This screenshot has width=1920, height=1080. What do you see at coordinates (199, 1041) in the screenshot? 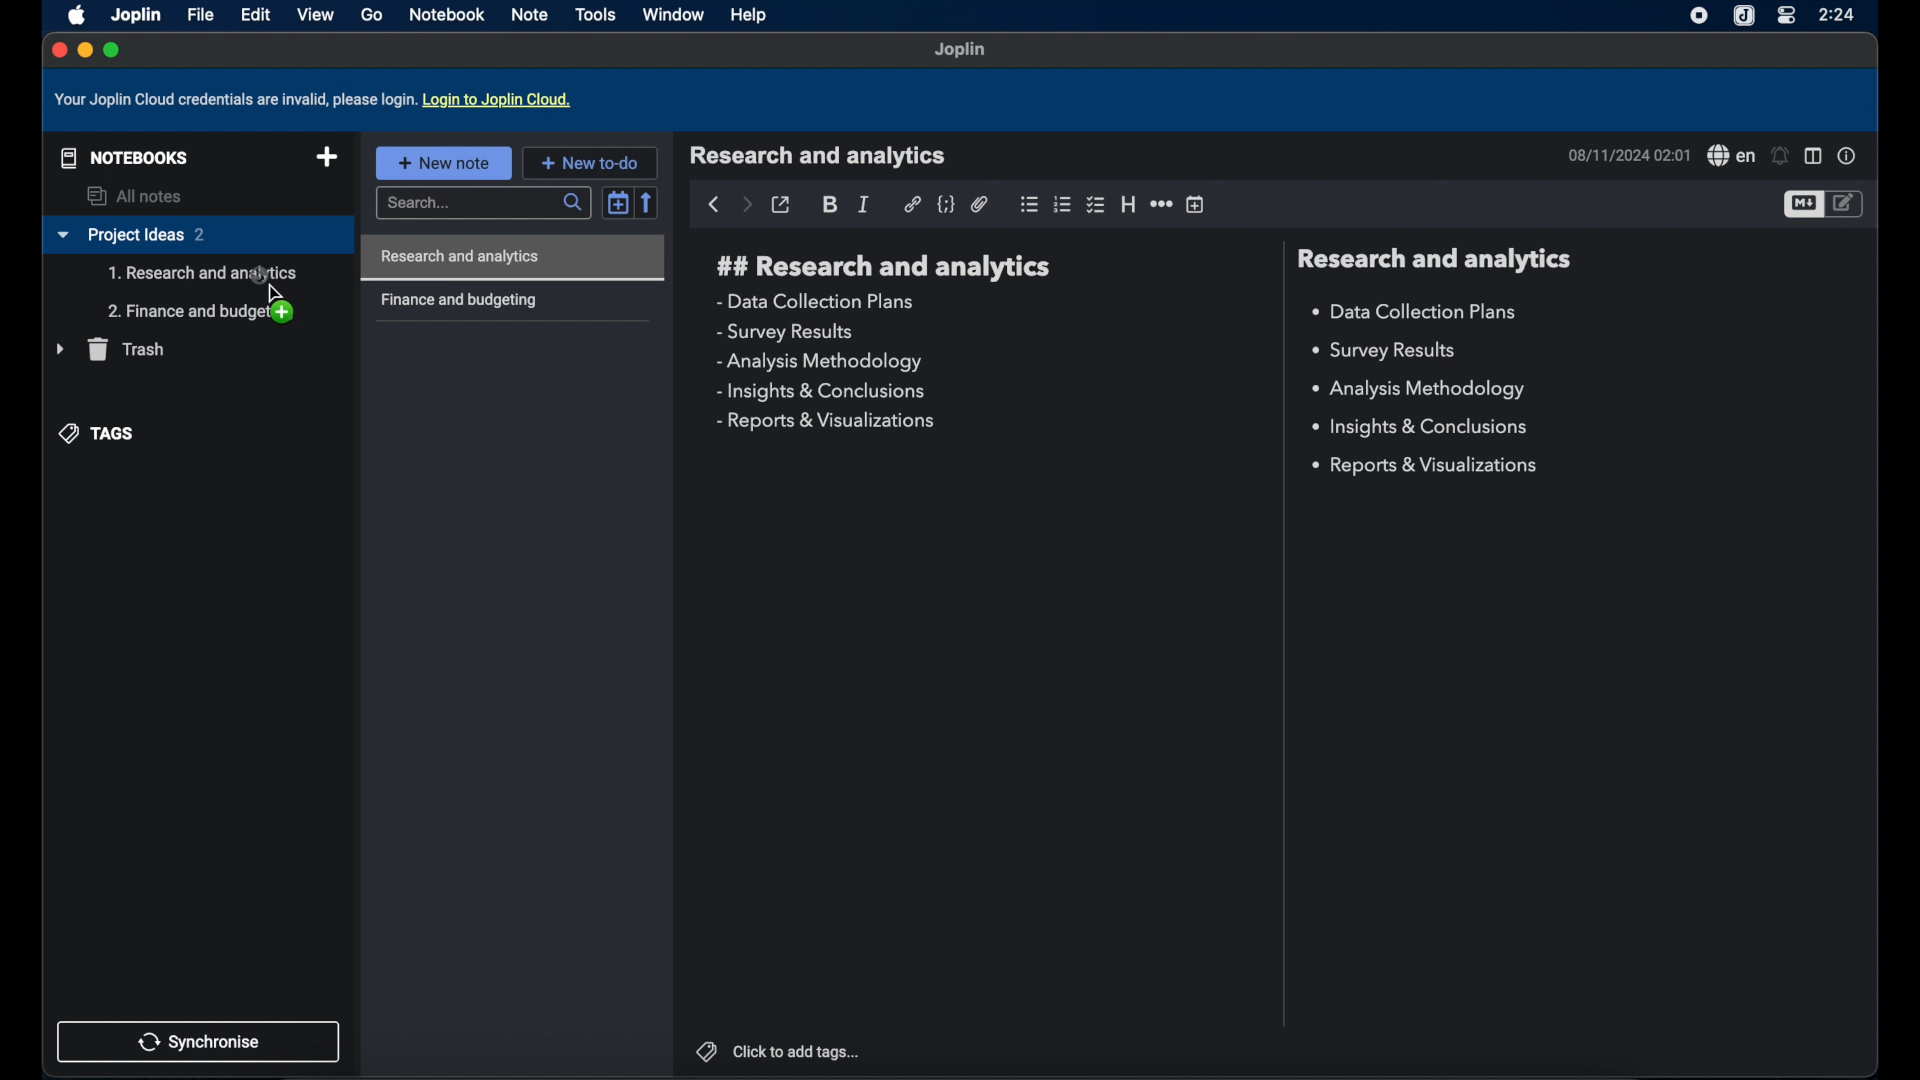
I see `synchronise` at bounding box center [199, 1041].